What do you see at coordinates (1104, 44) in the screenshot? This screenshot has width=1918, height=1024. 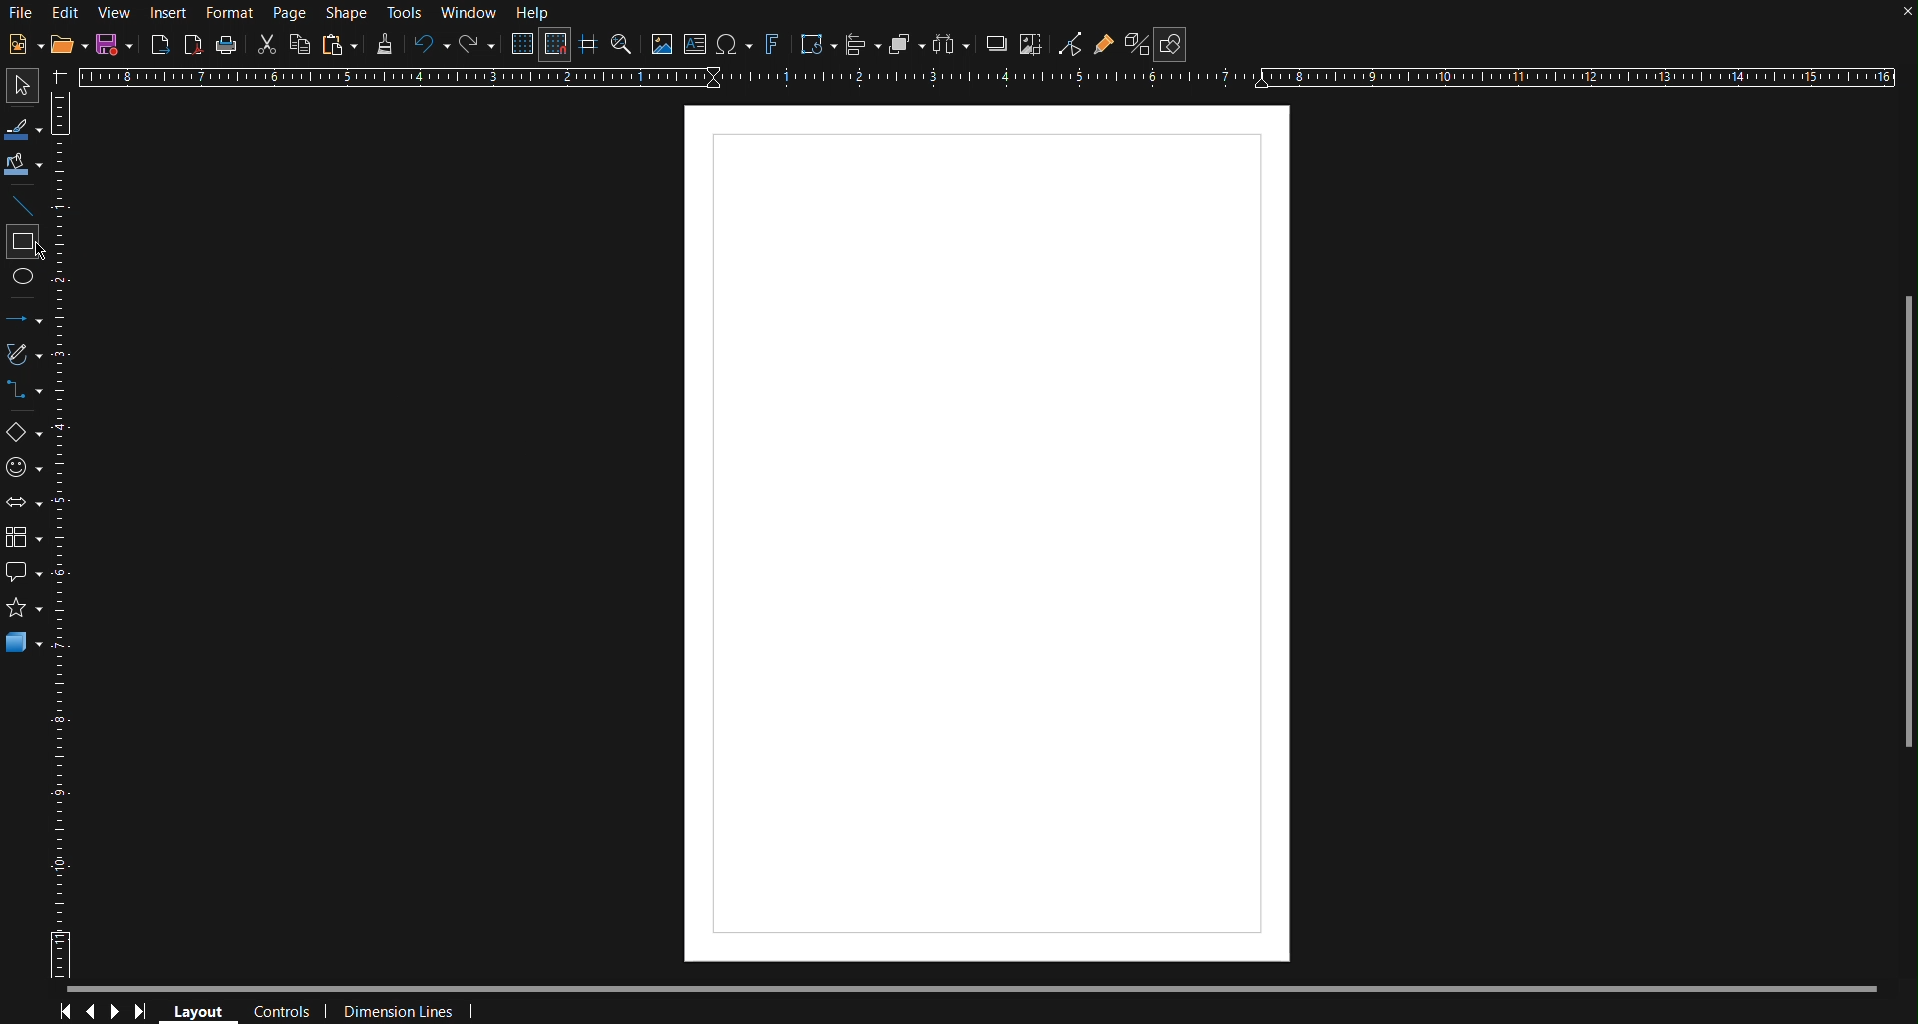 I see `Show Gluepoints` at bounding box center [1104, 44].